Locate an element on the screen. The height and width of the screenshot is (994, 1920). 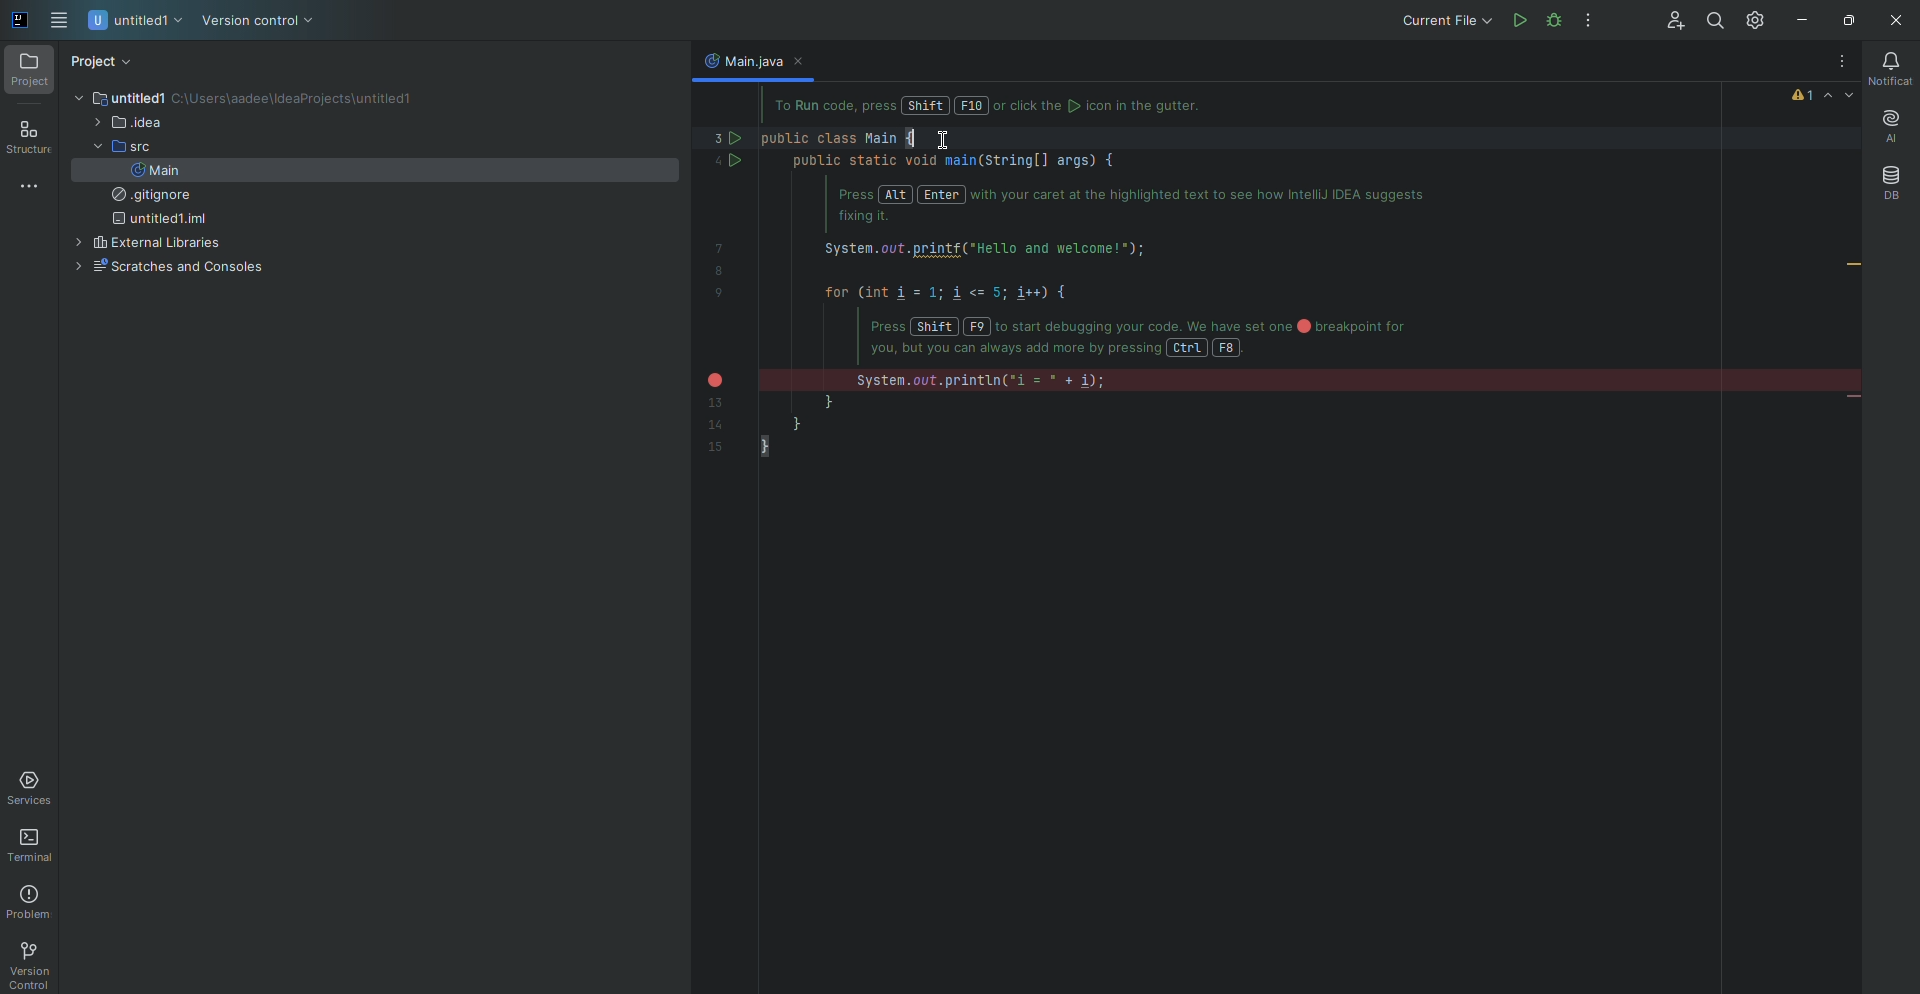
More Tools is located at coordinates (33, 185).